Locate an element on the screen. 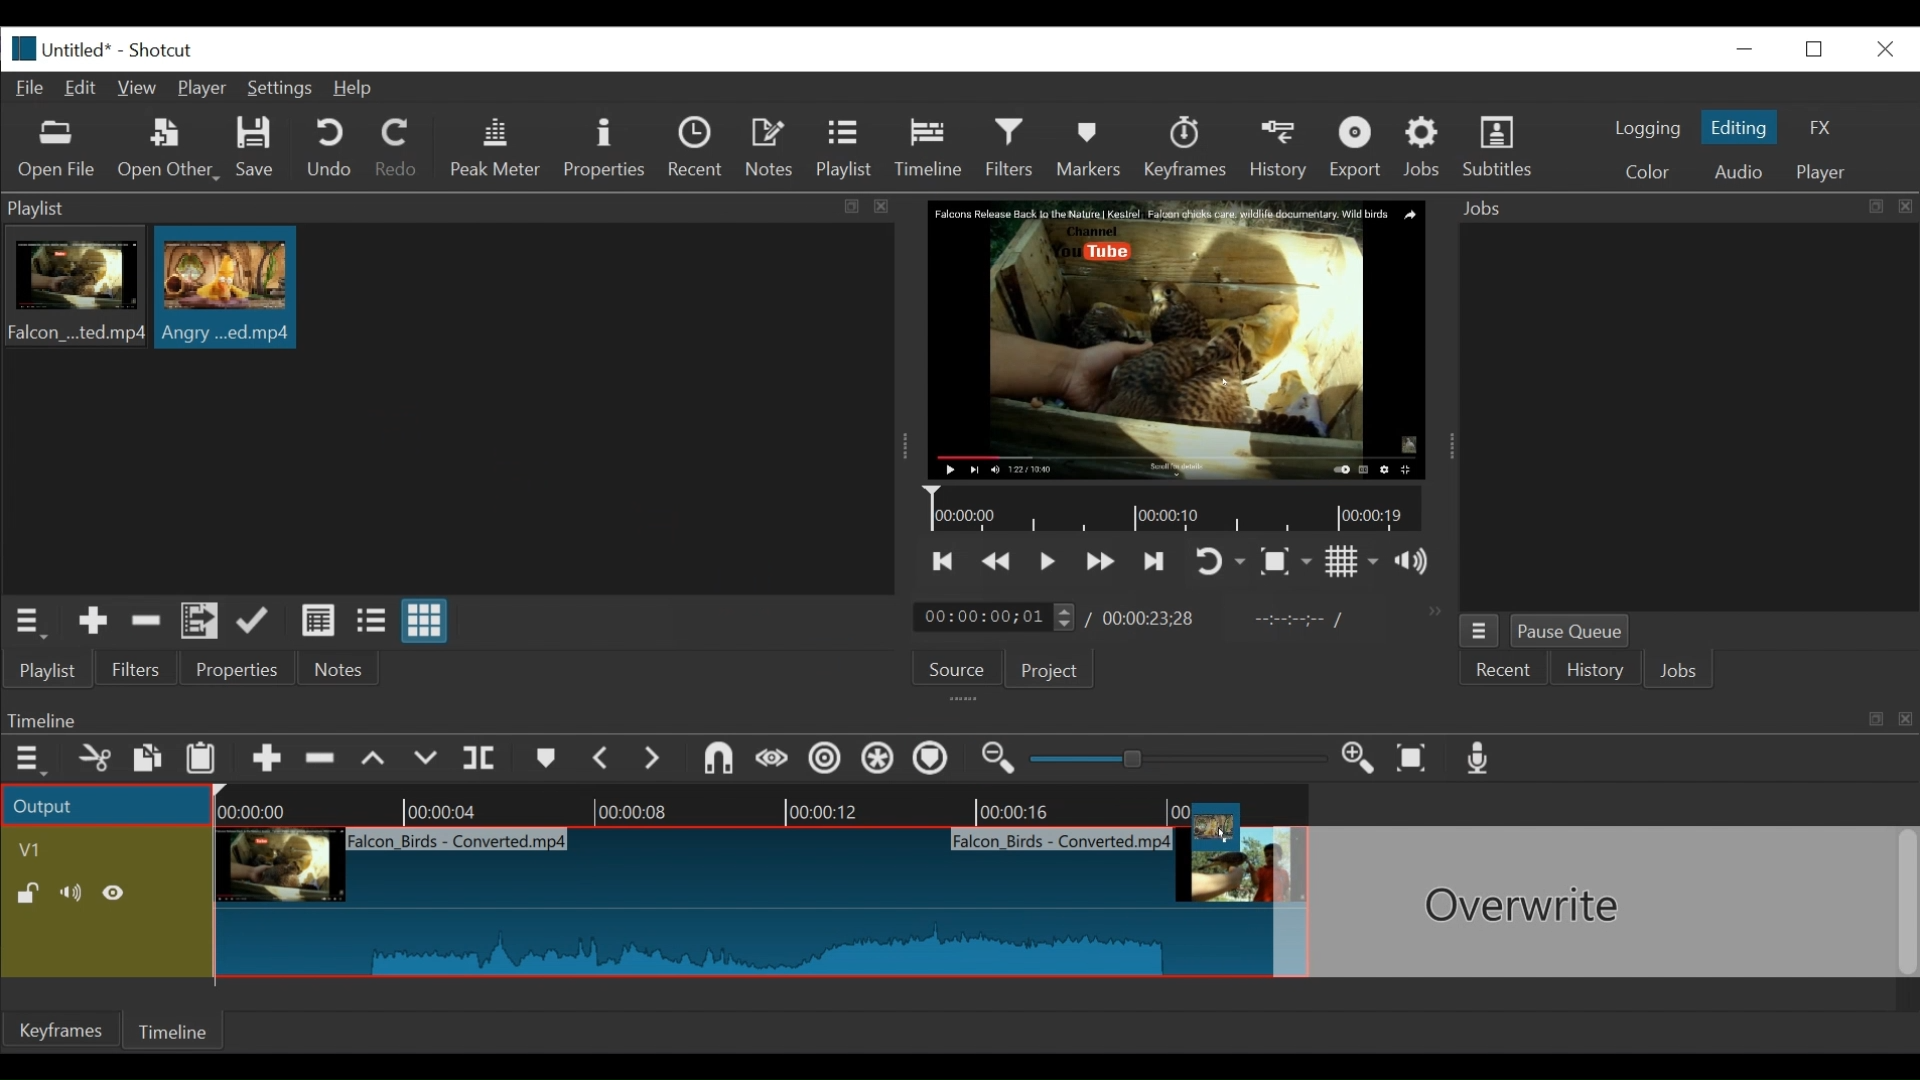  Shotcut logo is located at coordinates (19, 46).